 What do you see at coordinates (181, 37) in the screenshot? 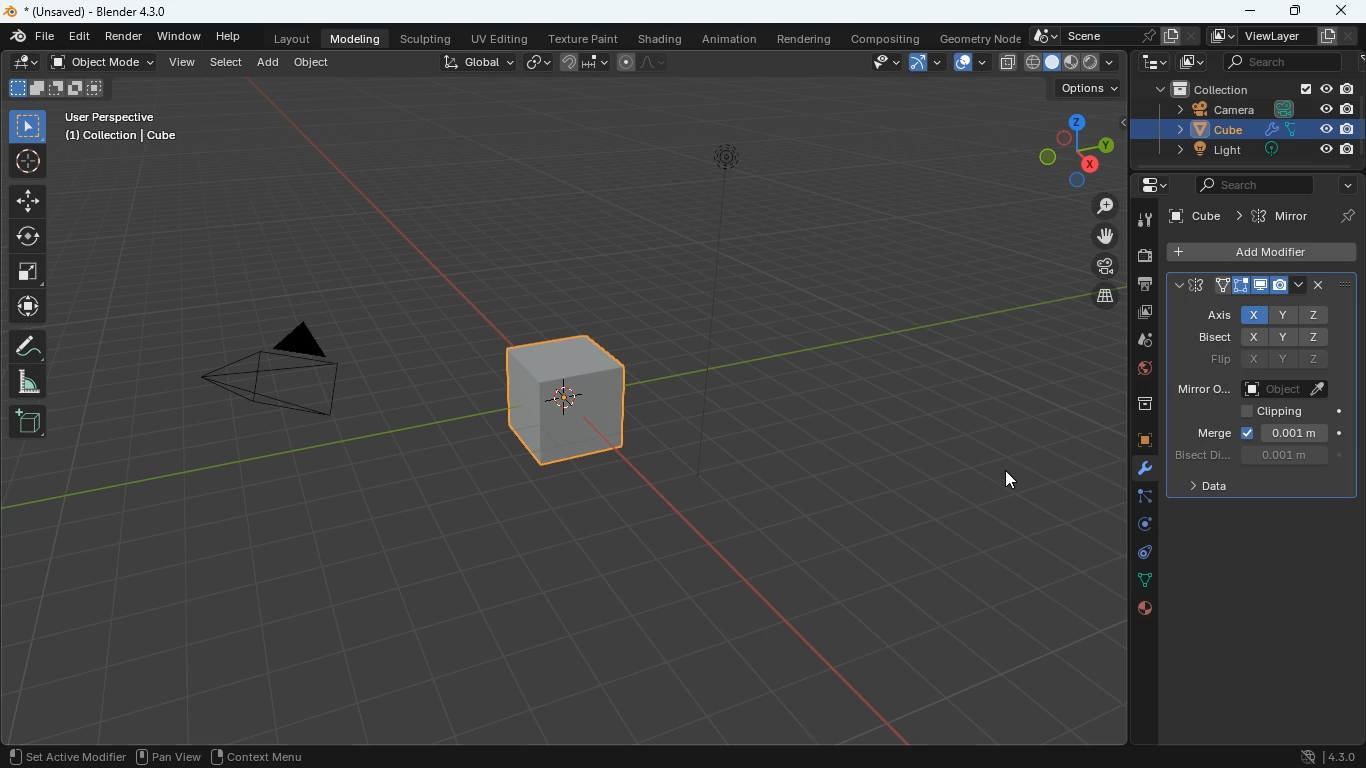
I see `window` at bounding box center [181, 37].